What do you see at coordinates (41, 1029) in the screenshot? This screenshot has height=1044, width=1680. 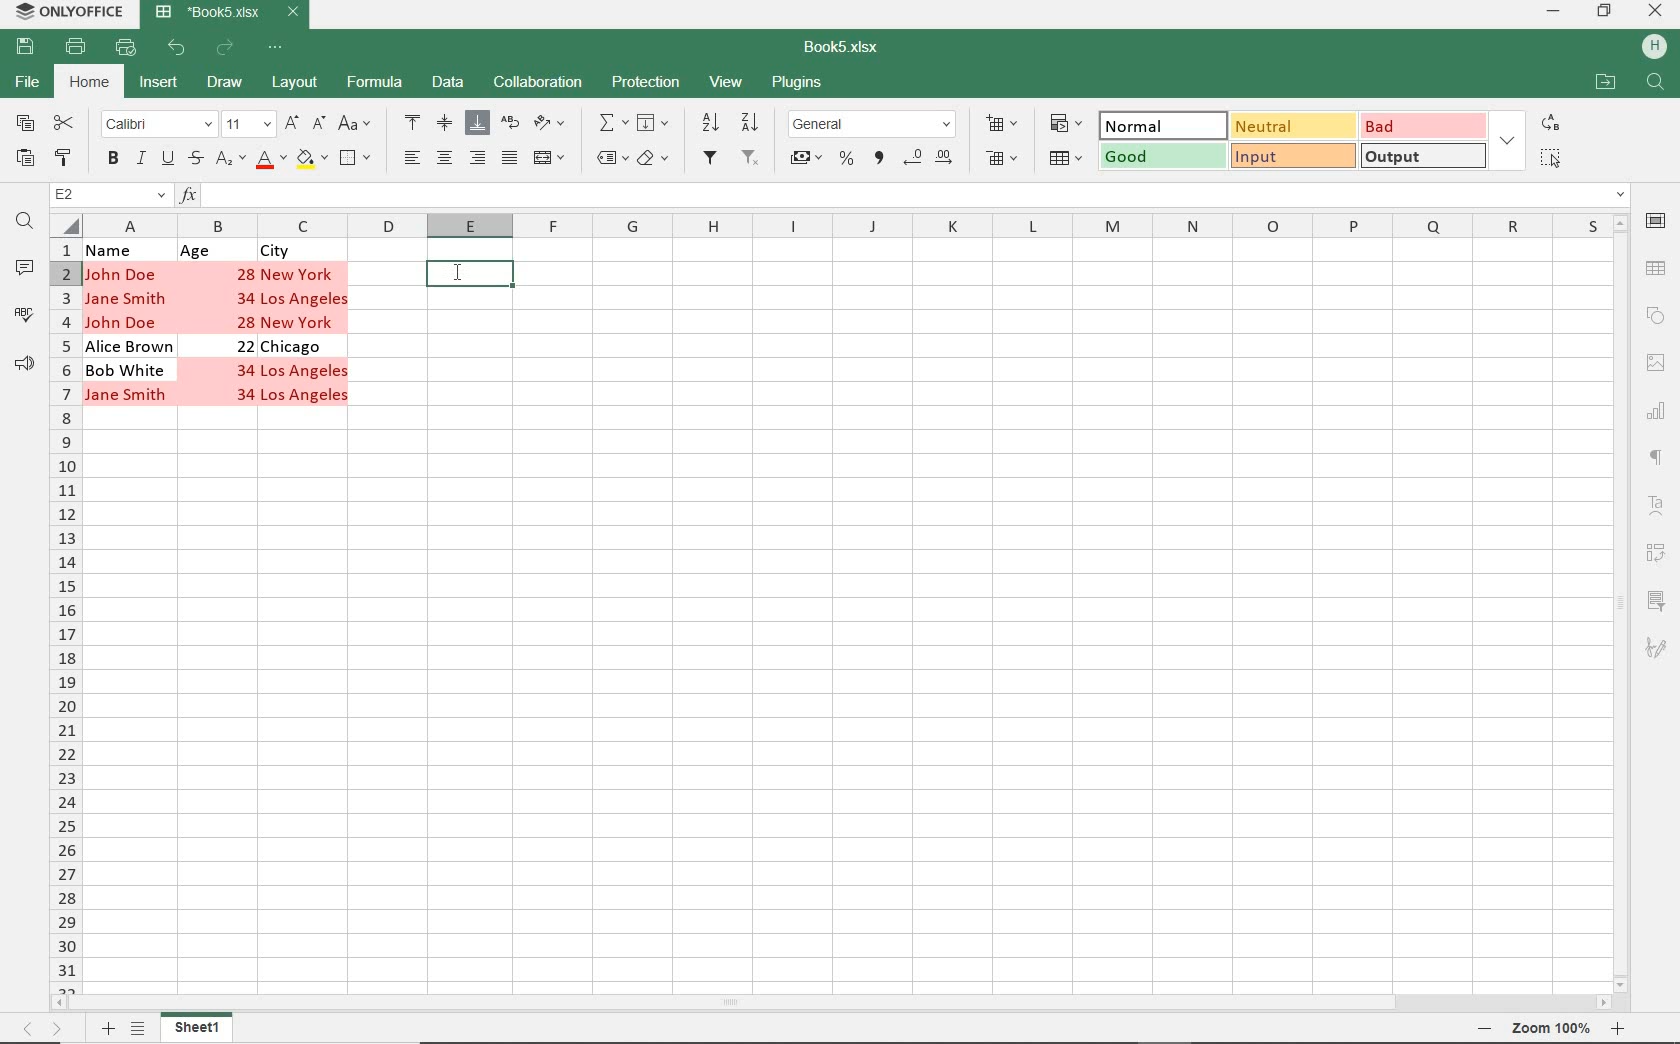 I see `MOVE SHEETS` at bounding box center [41, 1029].